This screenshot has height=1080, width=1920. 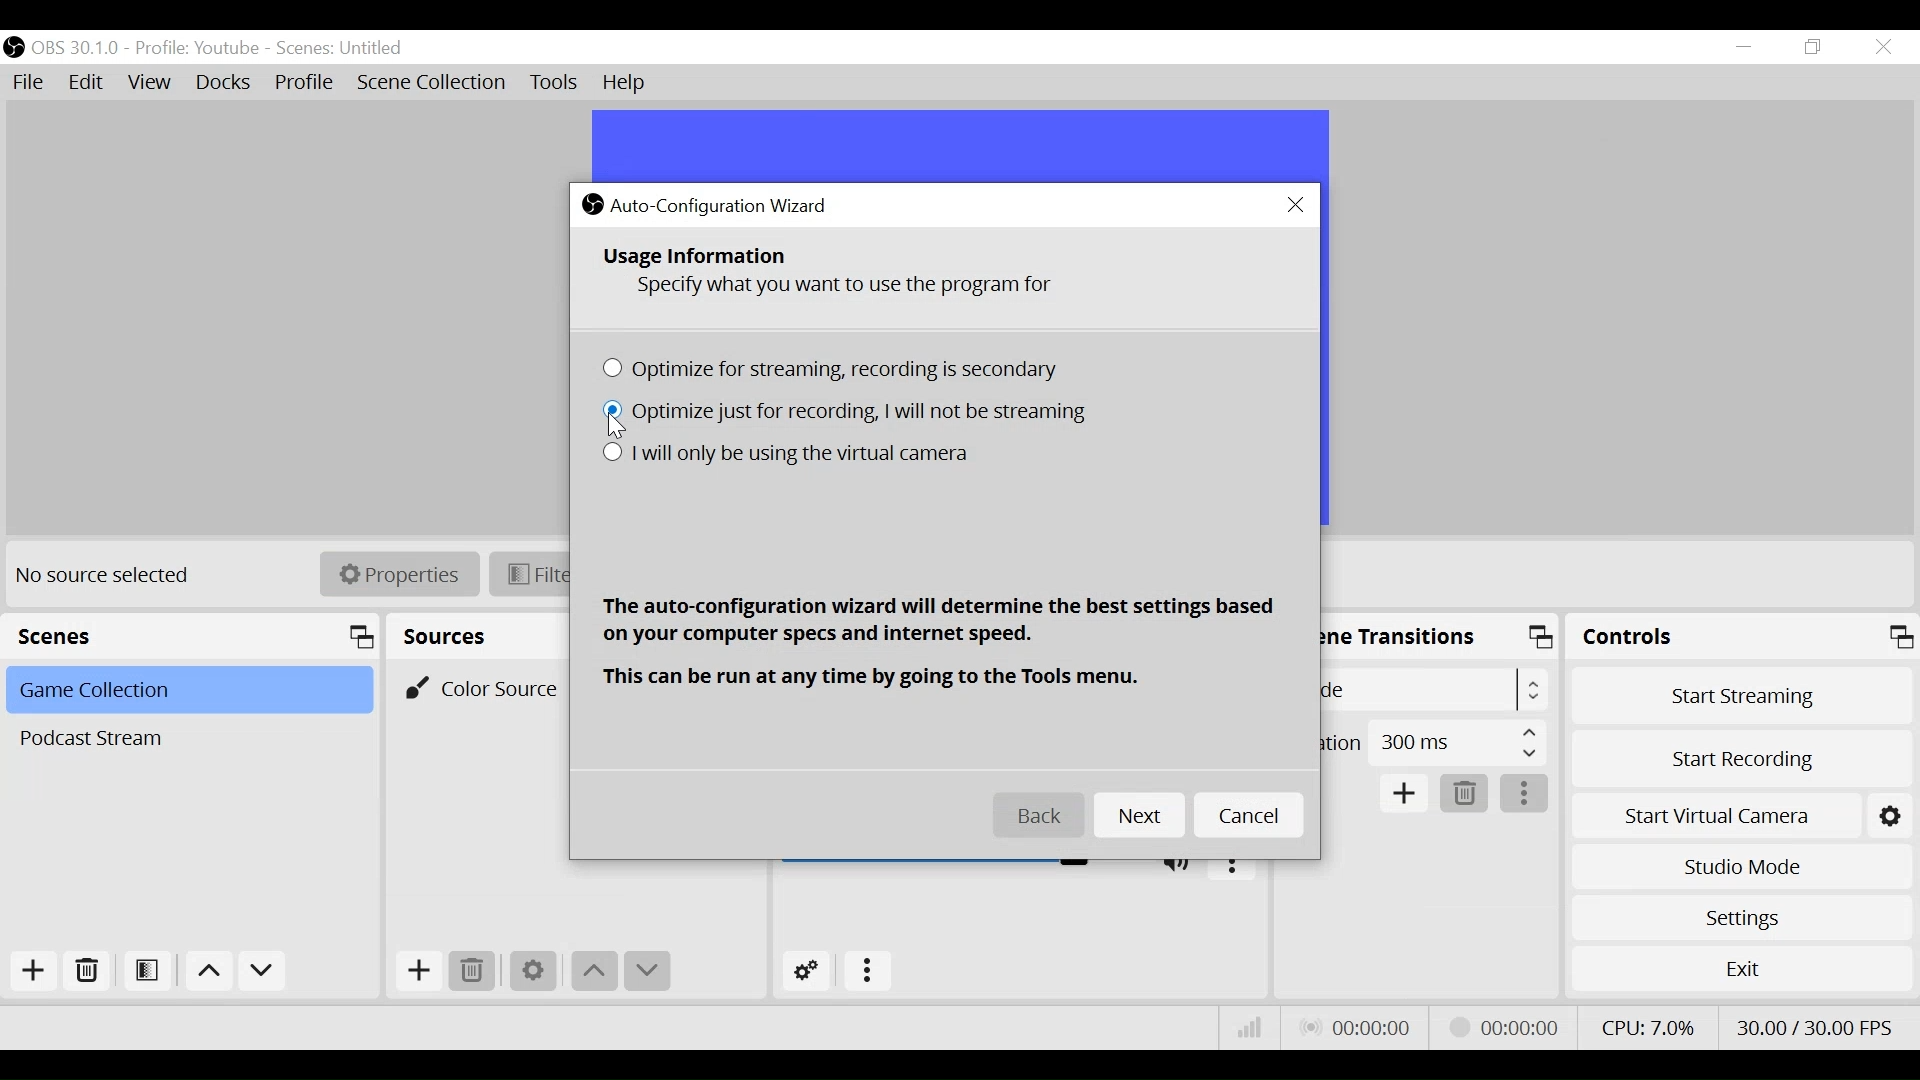 What do you see at coordinates (147, 971) in the screenshot?
I see `Open Scene Filter` at bounding box center [147, 971].